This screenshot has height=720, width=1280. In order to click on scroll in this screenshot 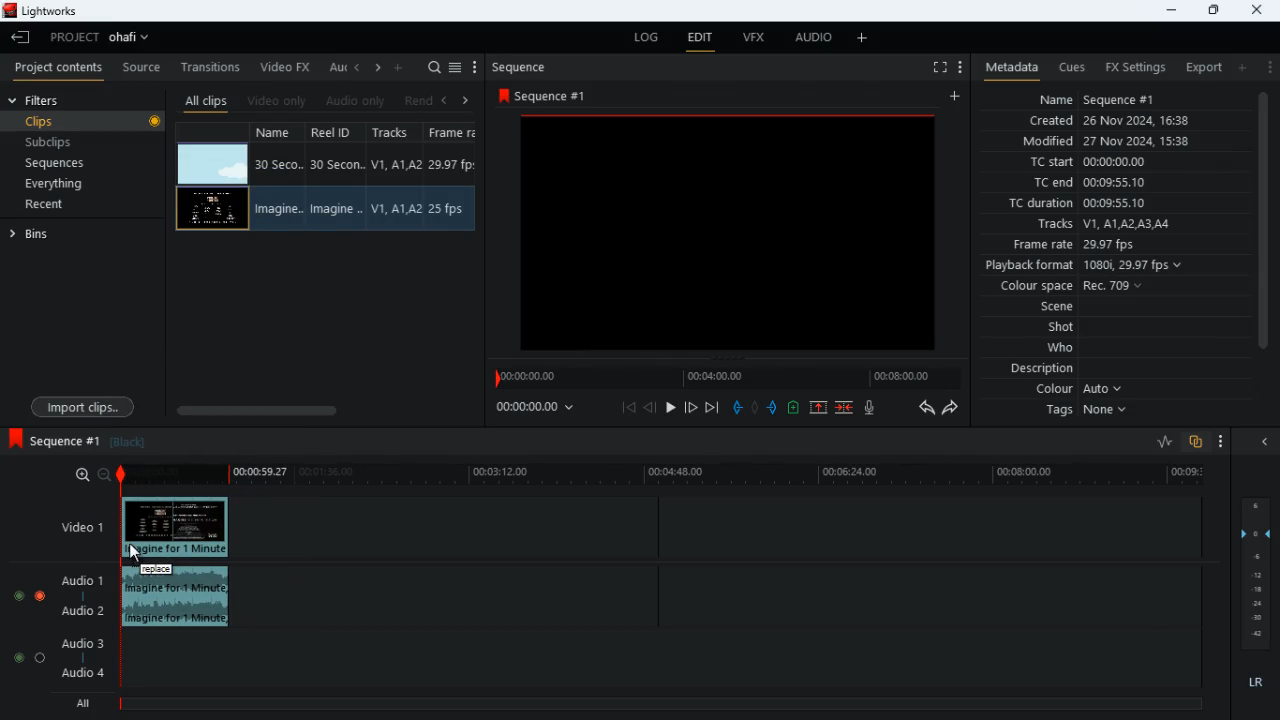, I will do `click(1265, 233)`.